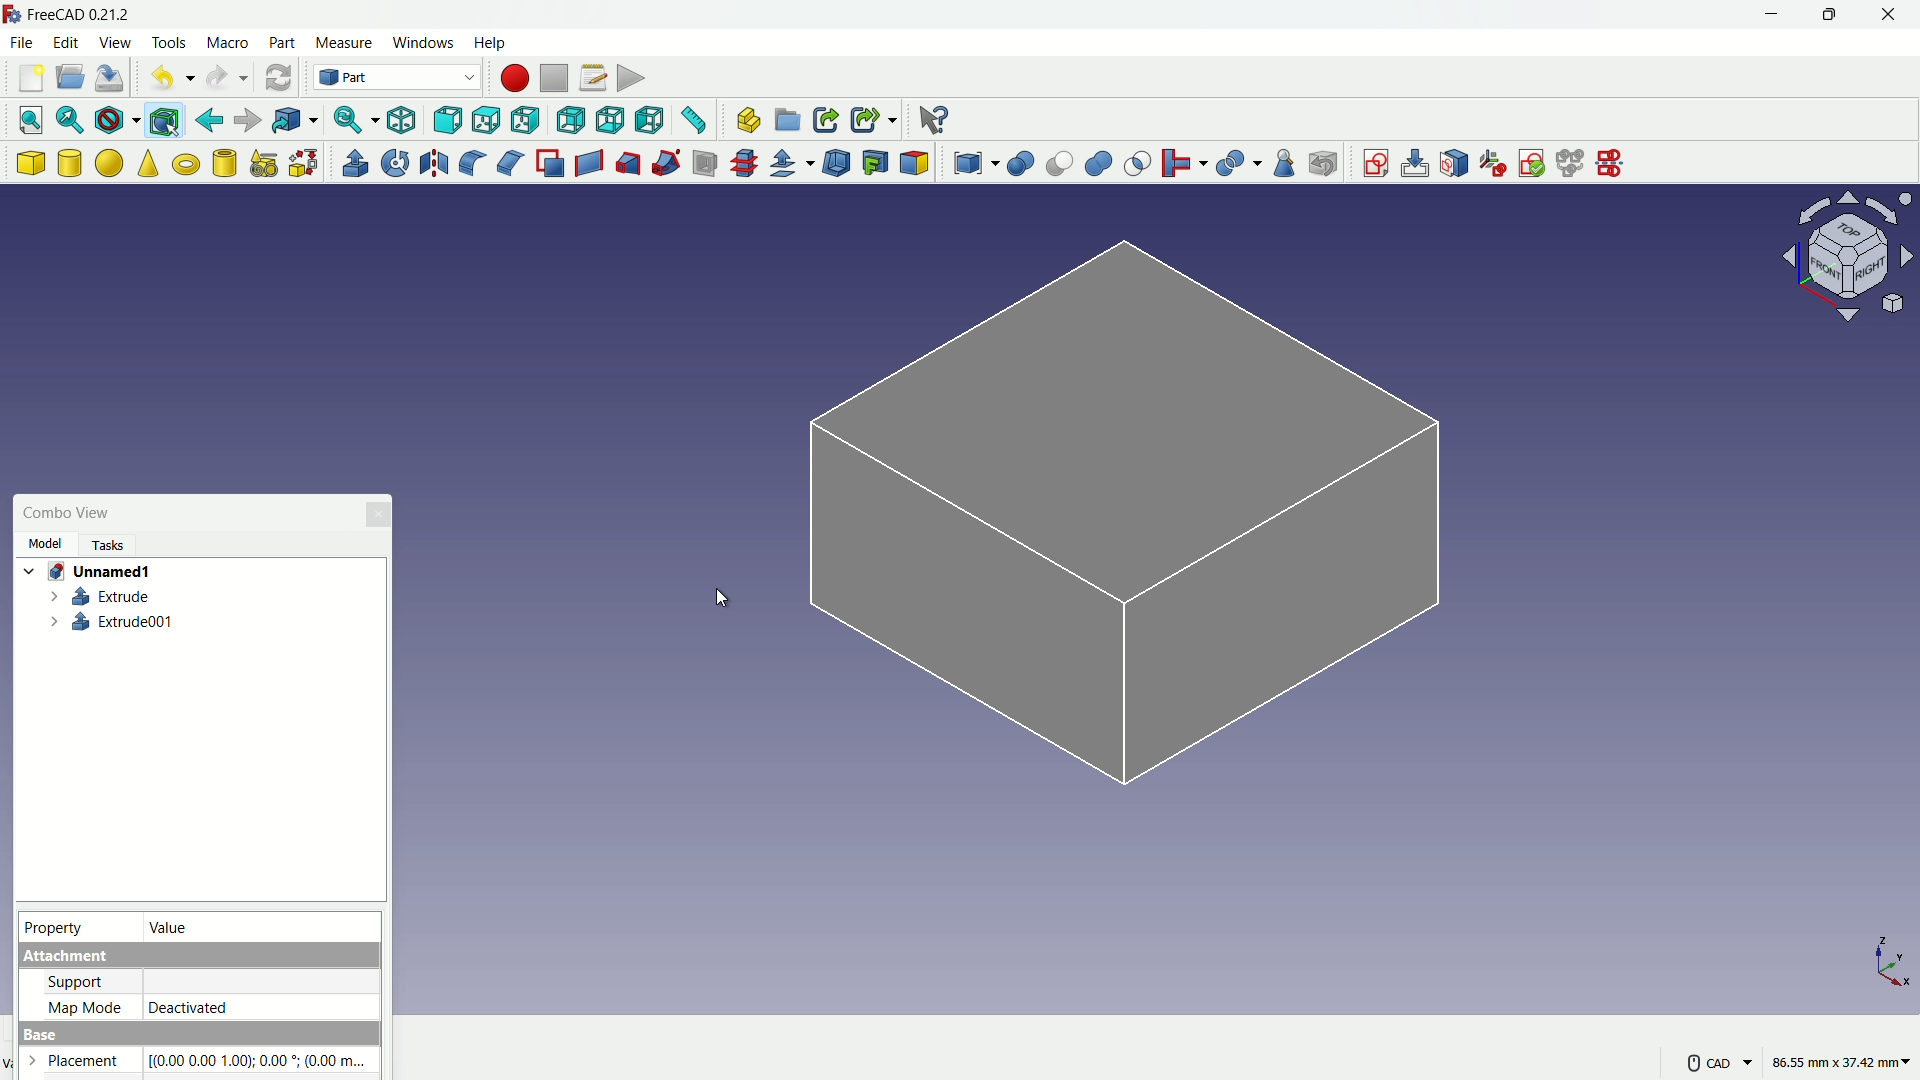 This screenshot has height=1080, width=1920. What do you see at coordinates (425, 42) in the screenshot?
I see `windows` at bounding box center [425, 42].